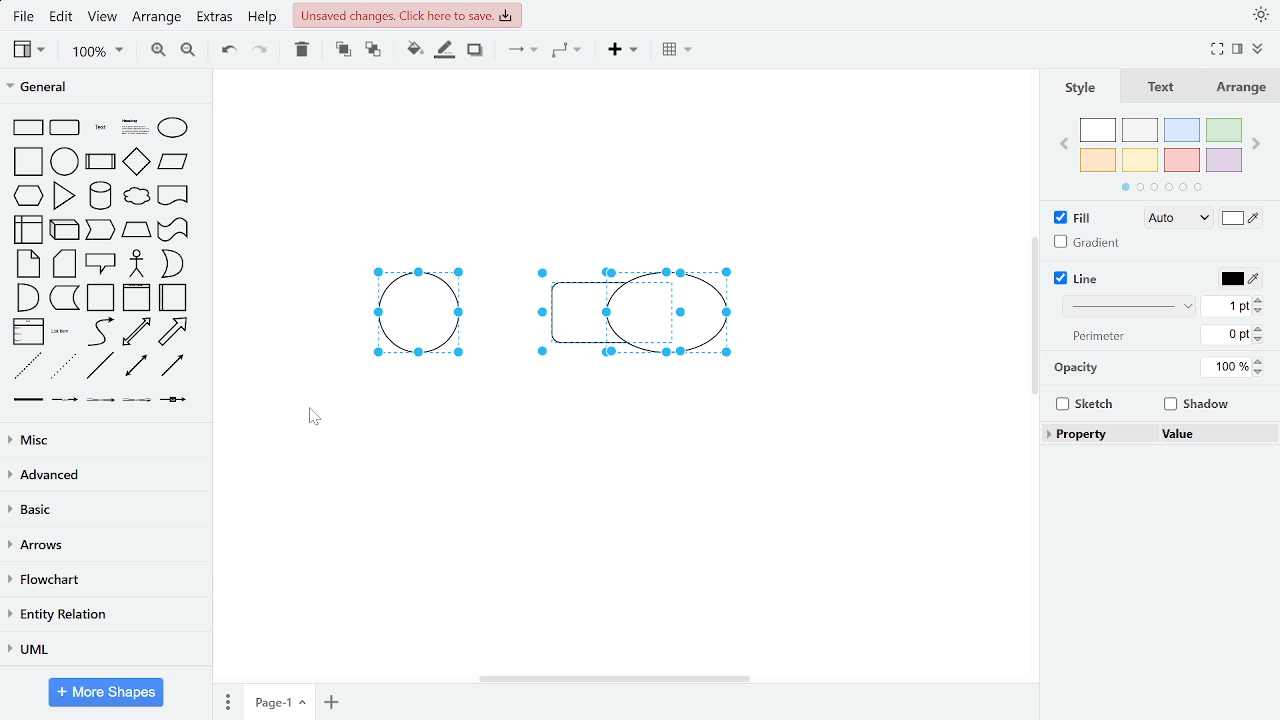  I want to click on trapezoid, so click(137, 230).